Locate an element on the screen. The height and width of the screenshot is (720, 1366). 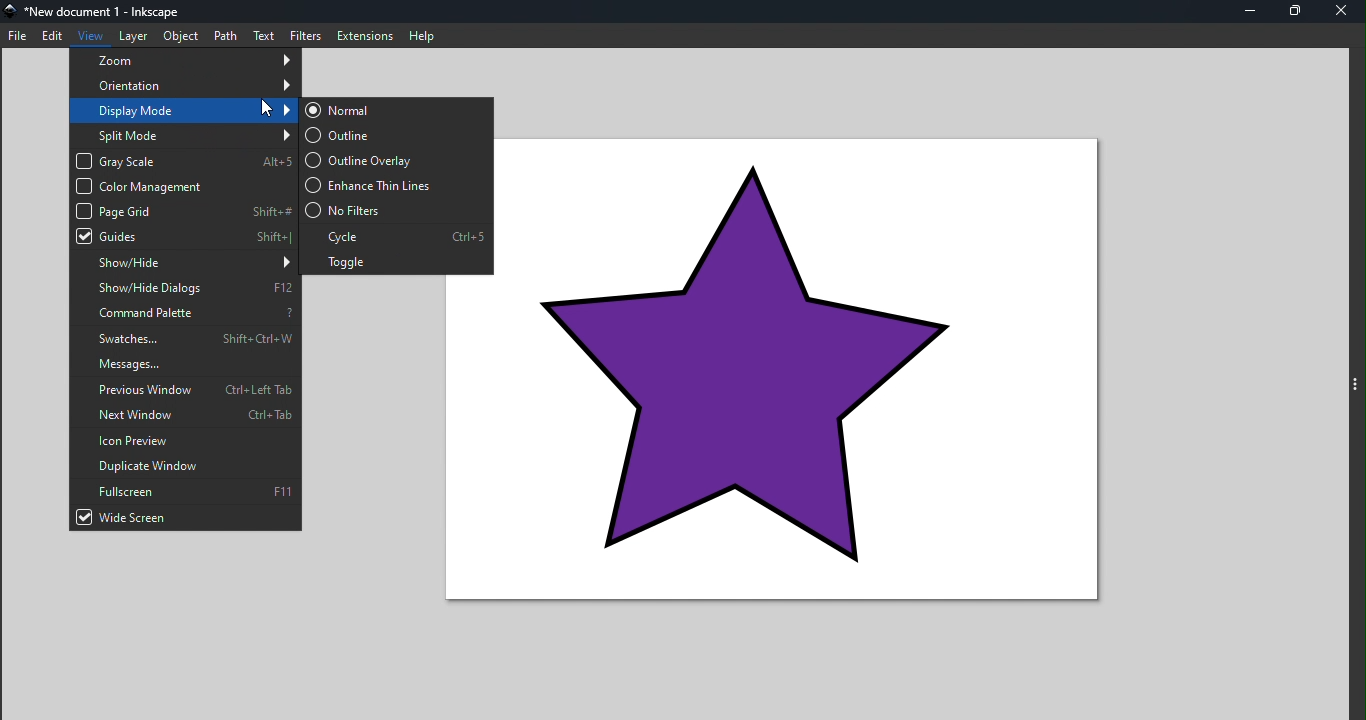
Cycle is located at coordinates (396, 233).